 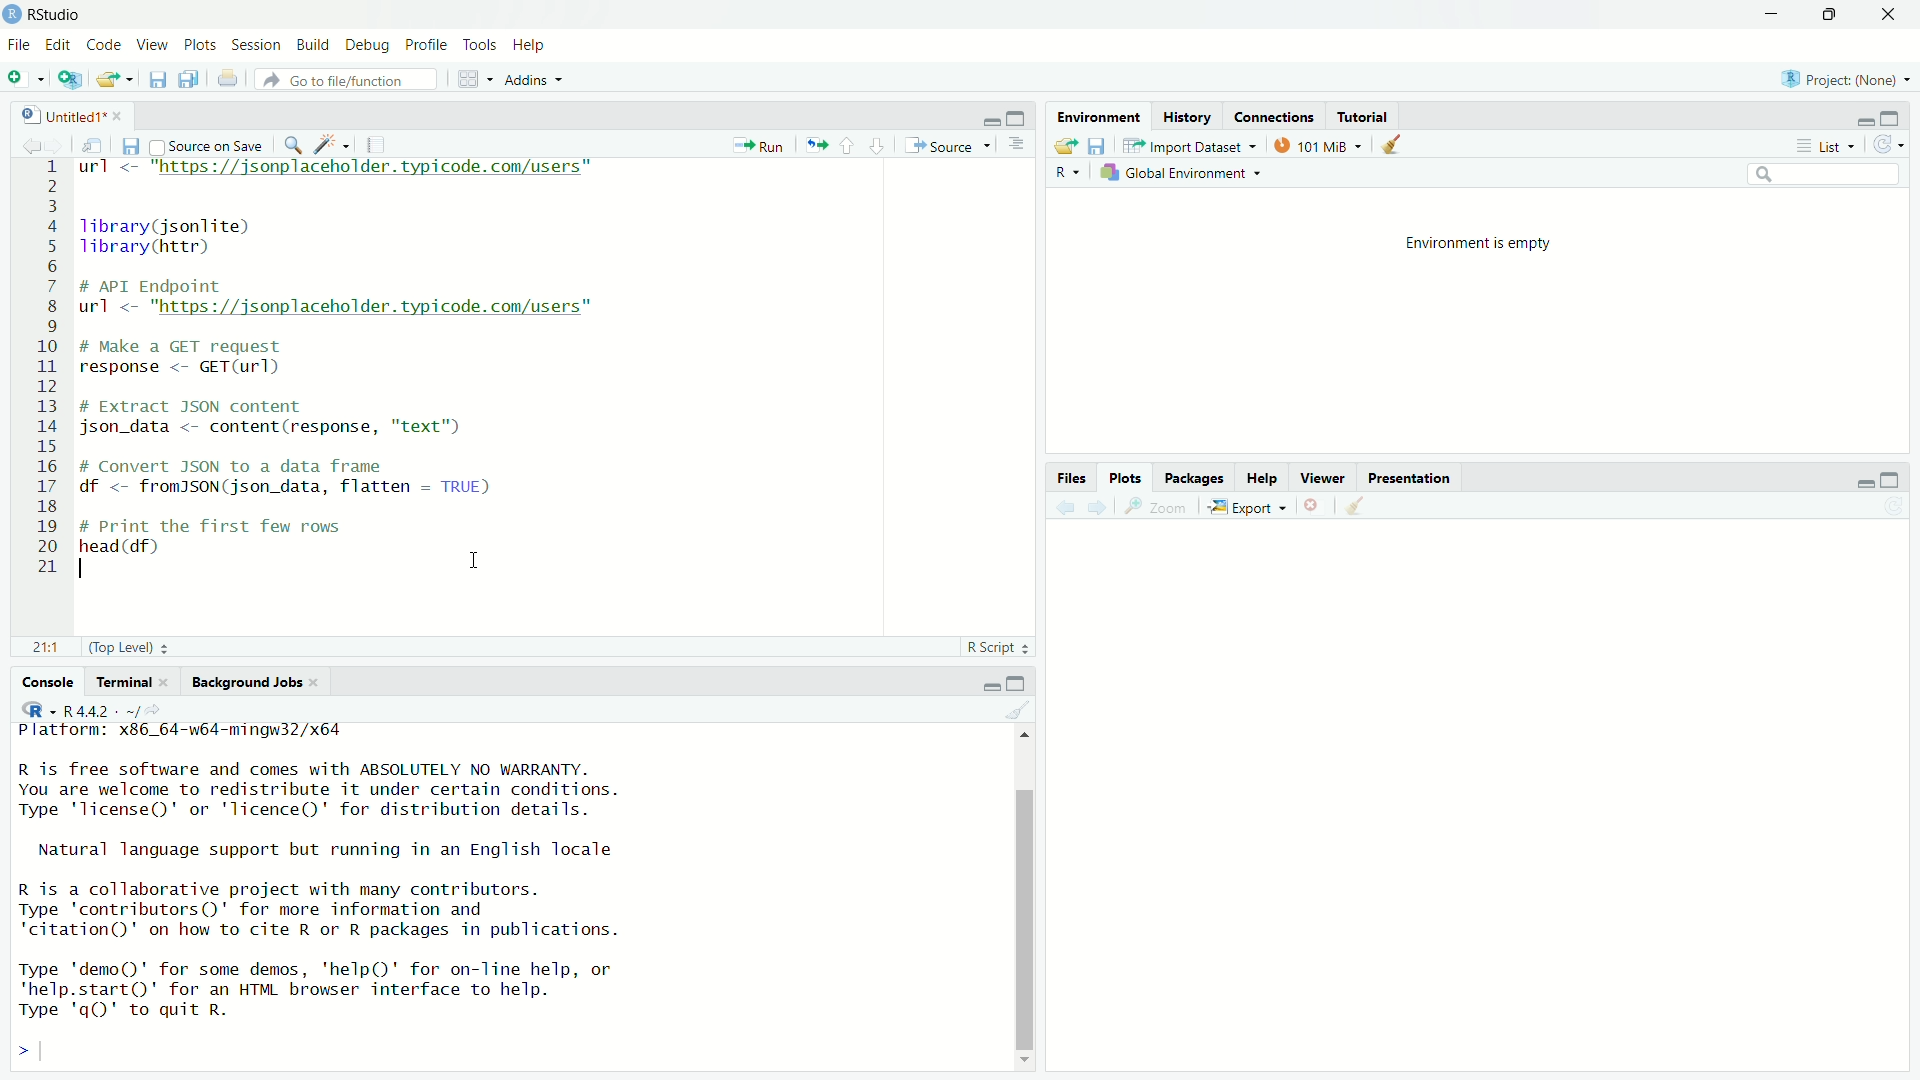 What do you see at coordinates (134, 683) in the screenshot?
I see `Terminal` at bounding box center [134, 683].